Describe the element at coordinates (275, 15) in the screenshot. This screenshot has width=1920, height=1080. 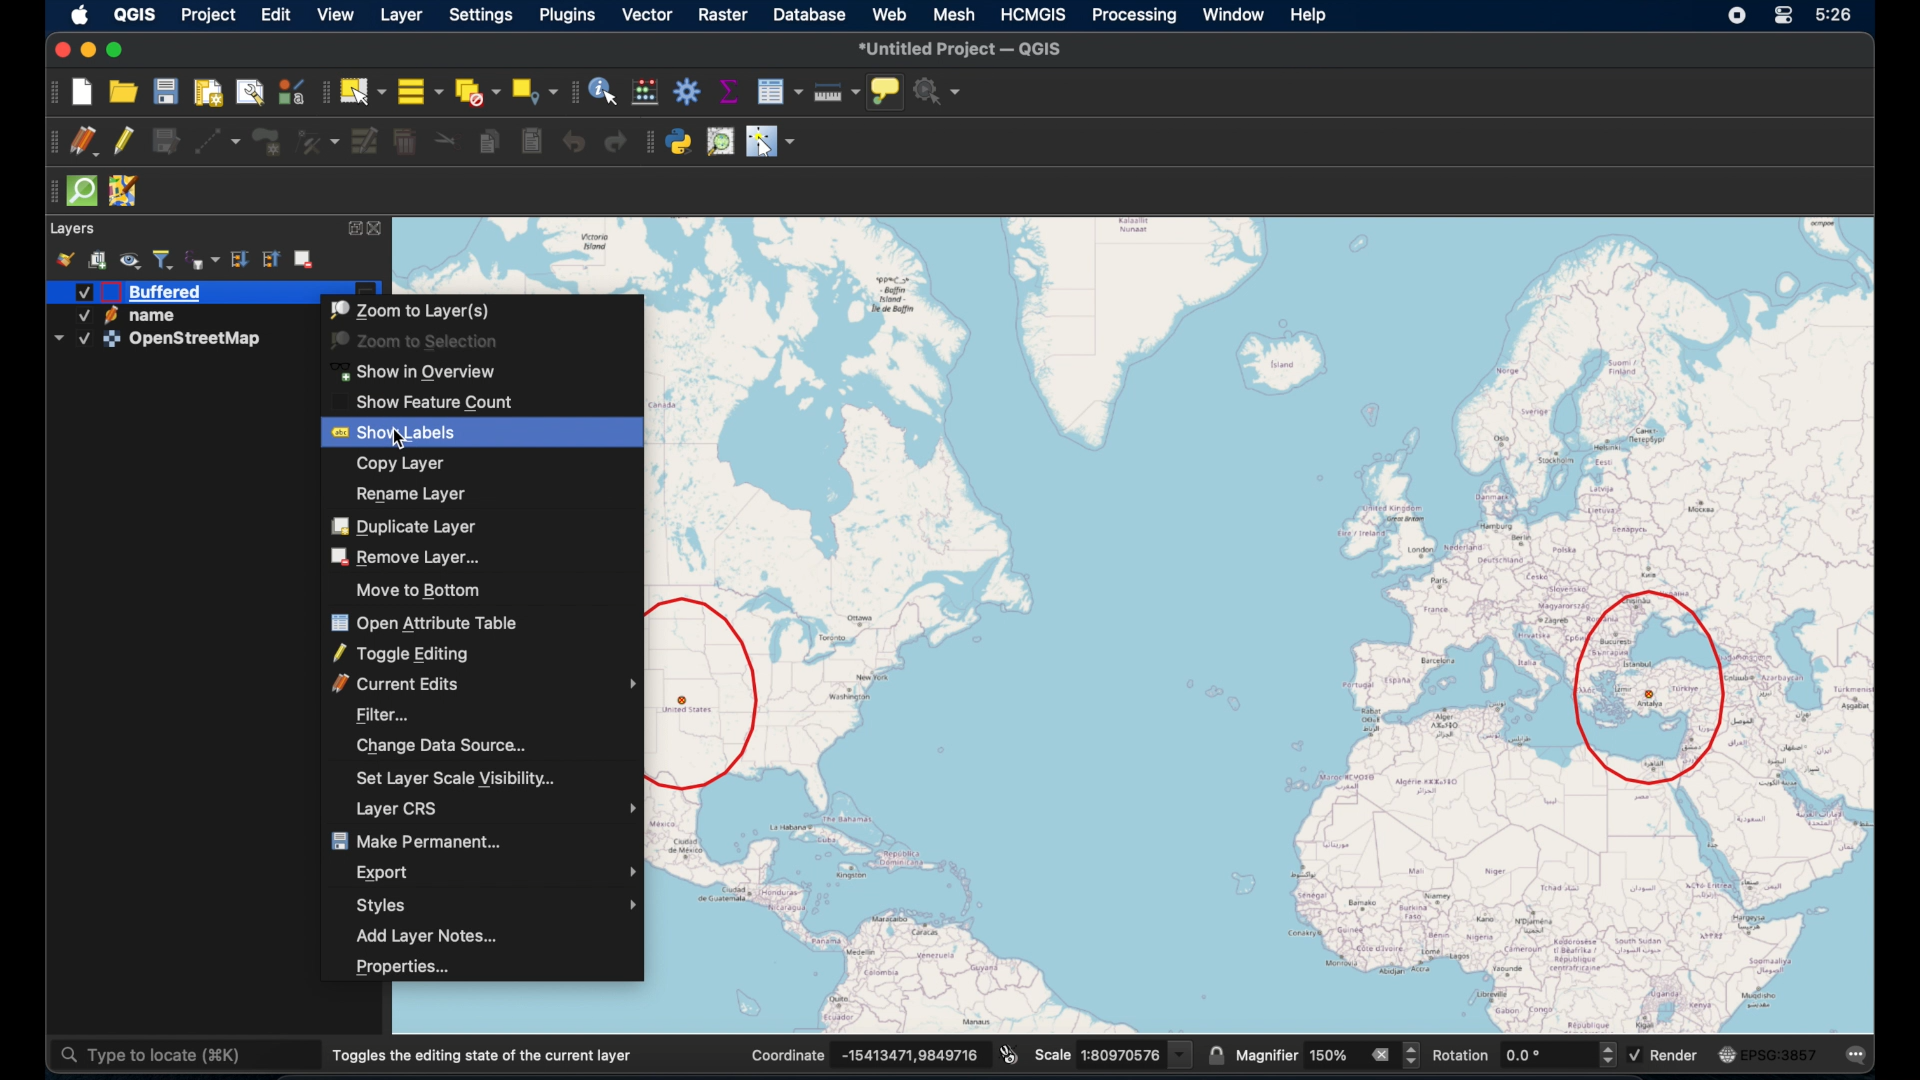
I see `edit` at that location.